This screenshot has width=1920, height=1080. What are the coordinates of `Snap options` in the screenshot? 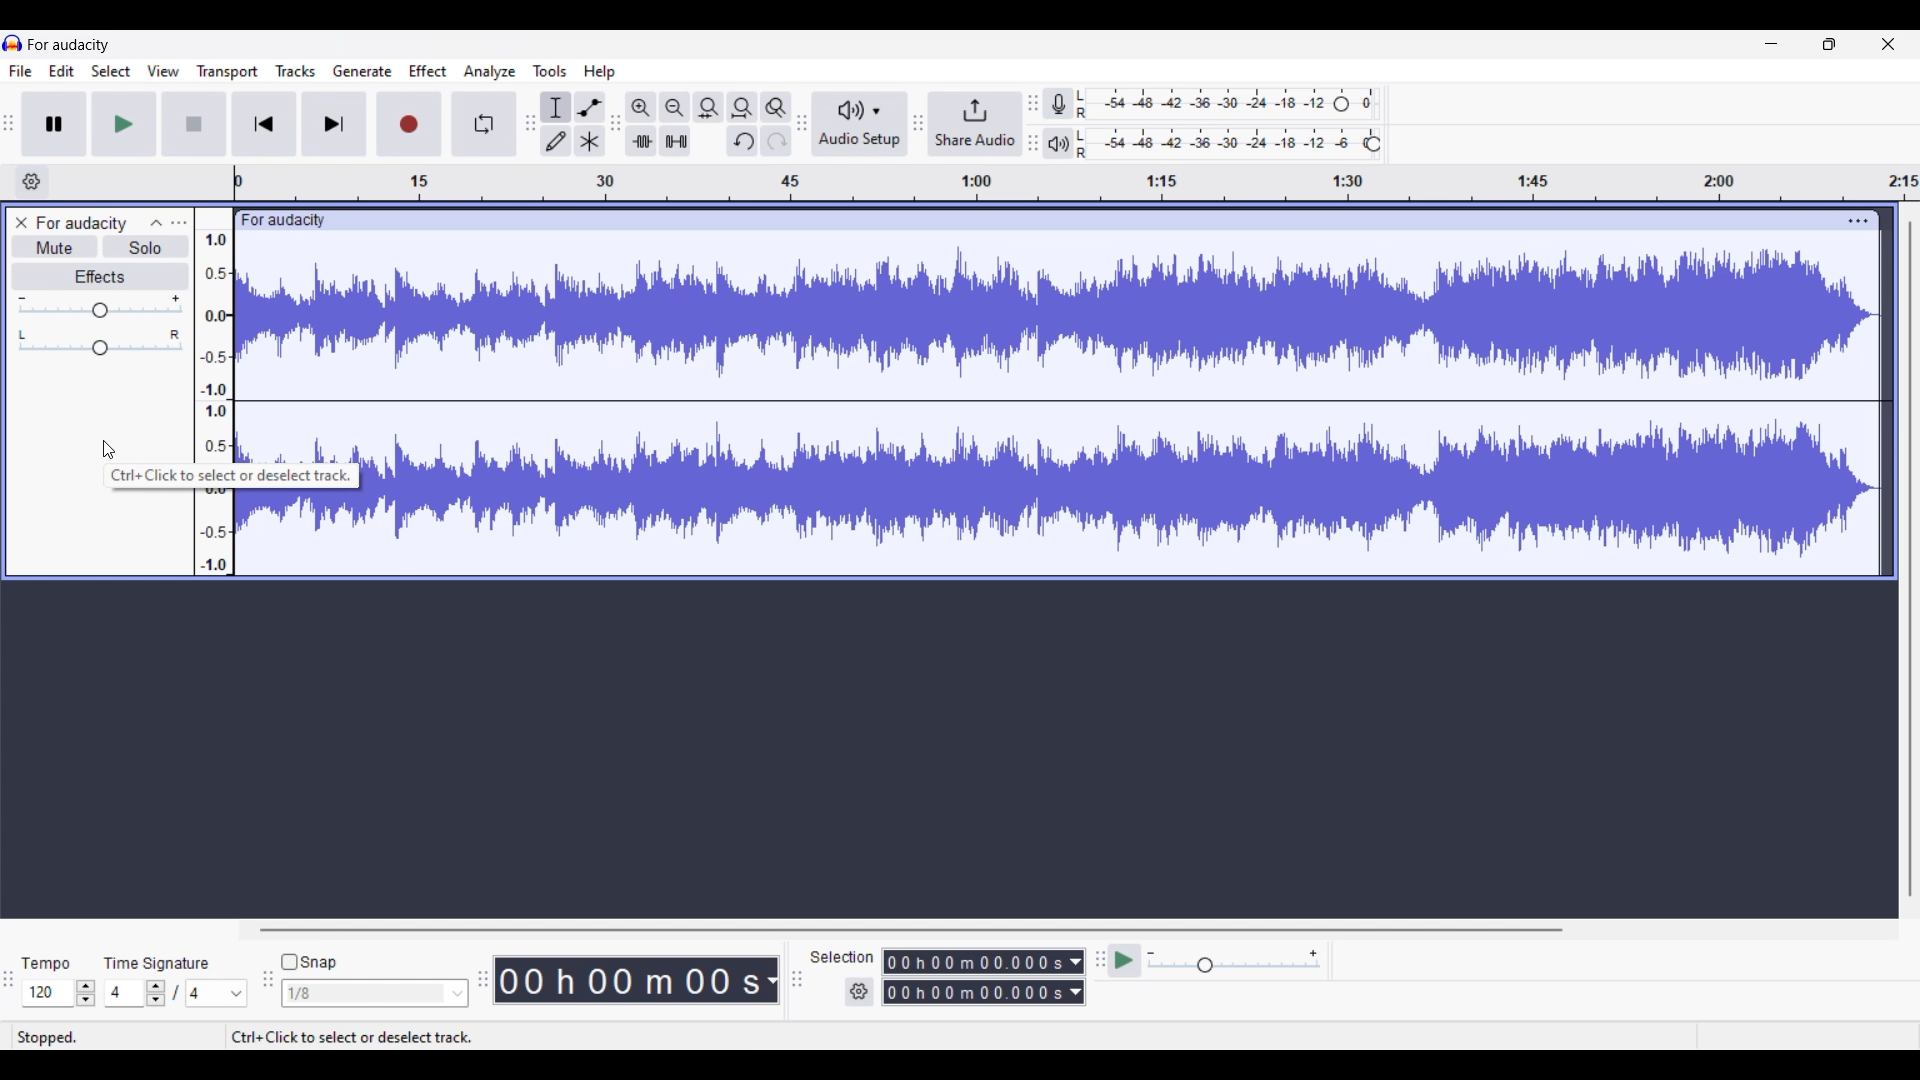 It's located at (375, 993).